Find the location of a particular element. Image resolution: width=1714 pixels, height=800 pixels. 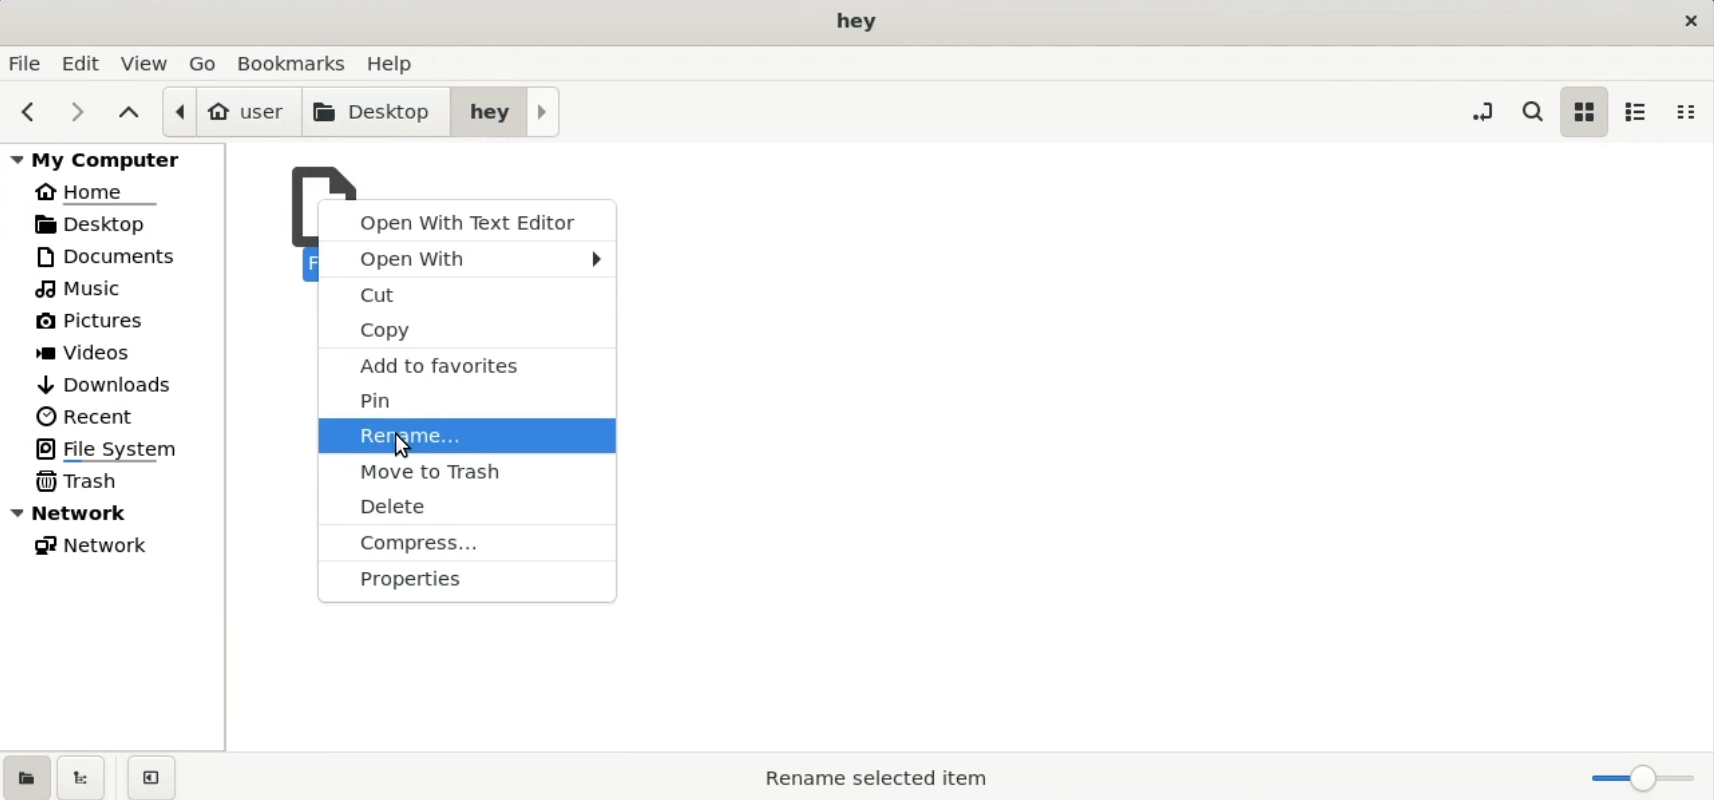

delete is located at coordinates (463, 507).